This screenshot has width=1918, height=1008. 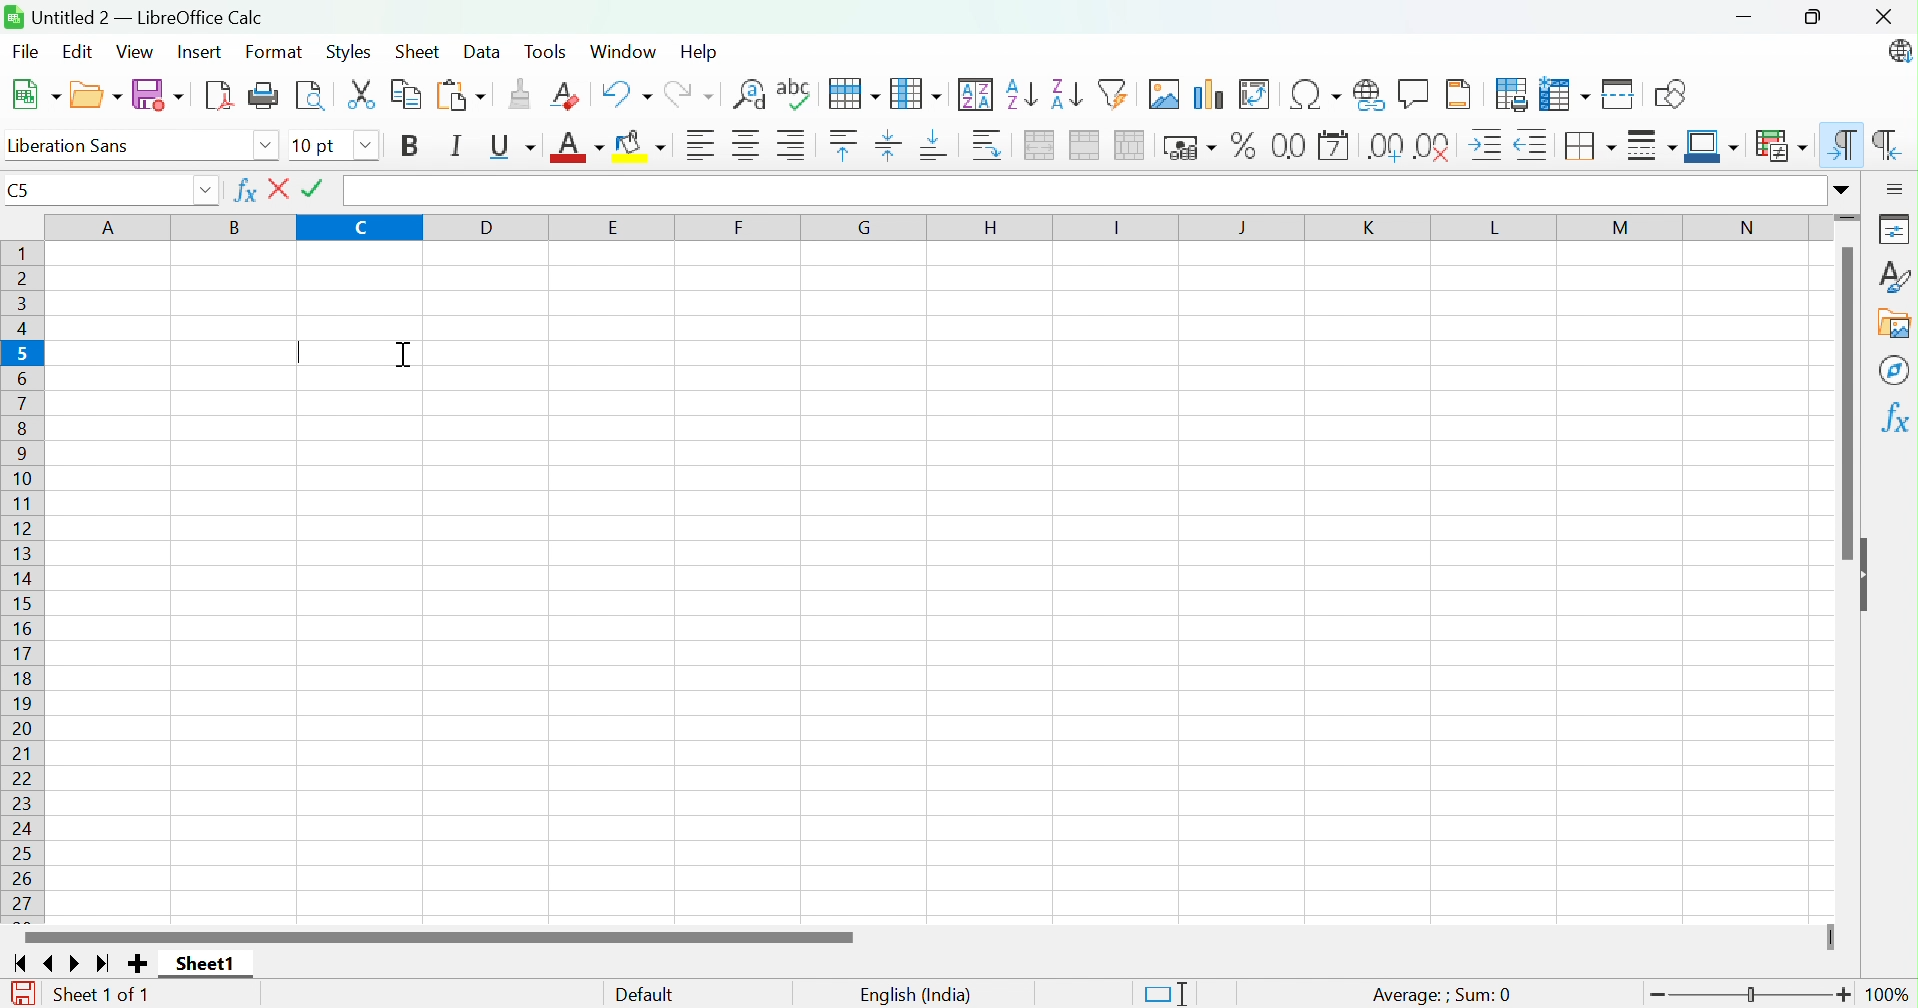 What do you see at coordinates (138, 964) in the screenshot?
I see `Add new sheet` at bounding box center [138, 964].